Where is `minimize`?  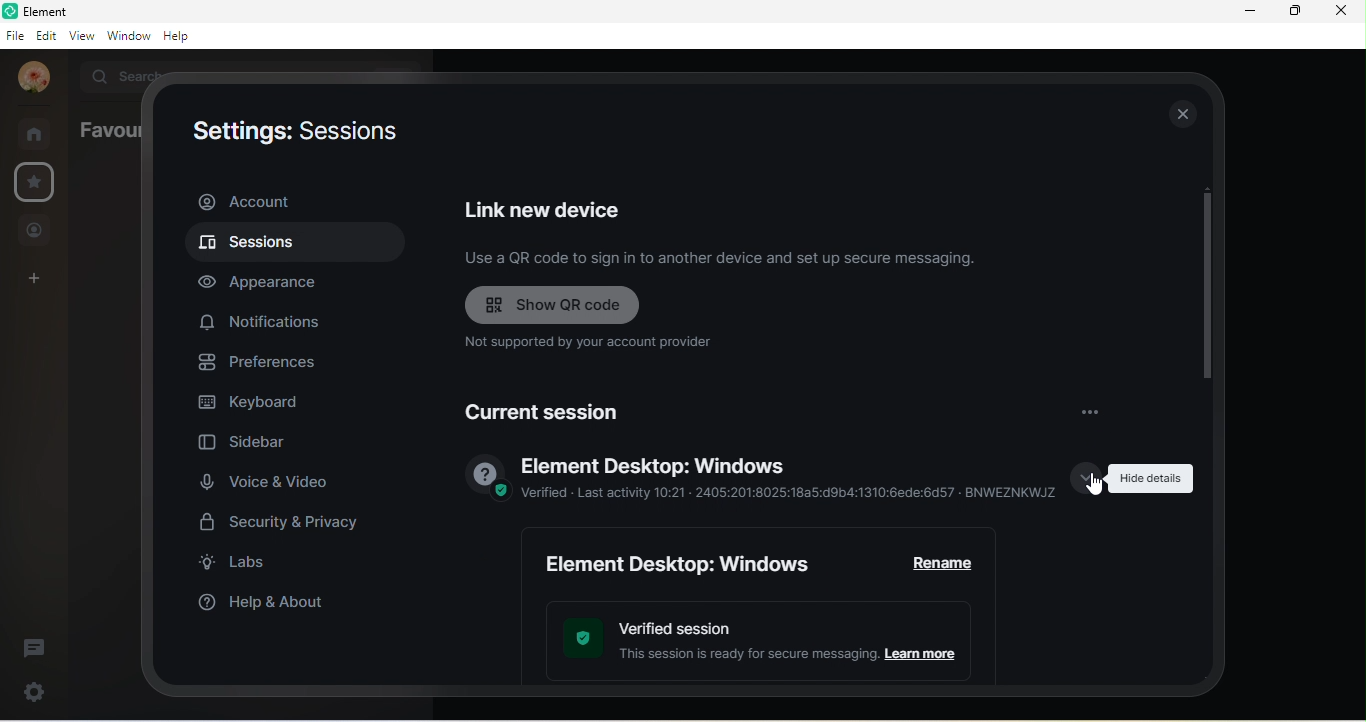
minimize is located at coordinates (1250, 11).